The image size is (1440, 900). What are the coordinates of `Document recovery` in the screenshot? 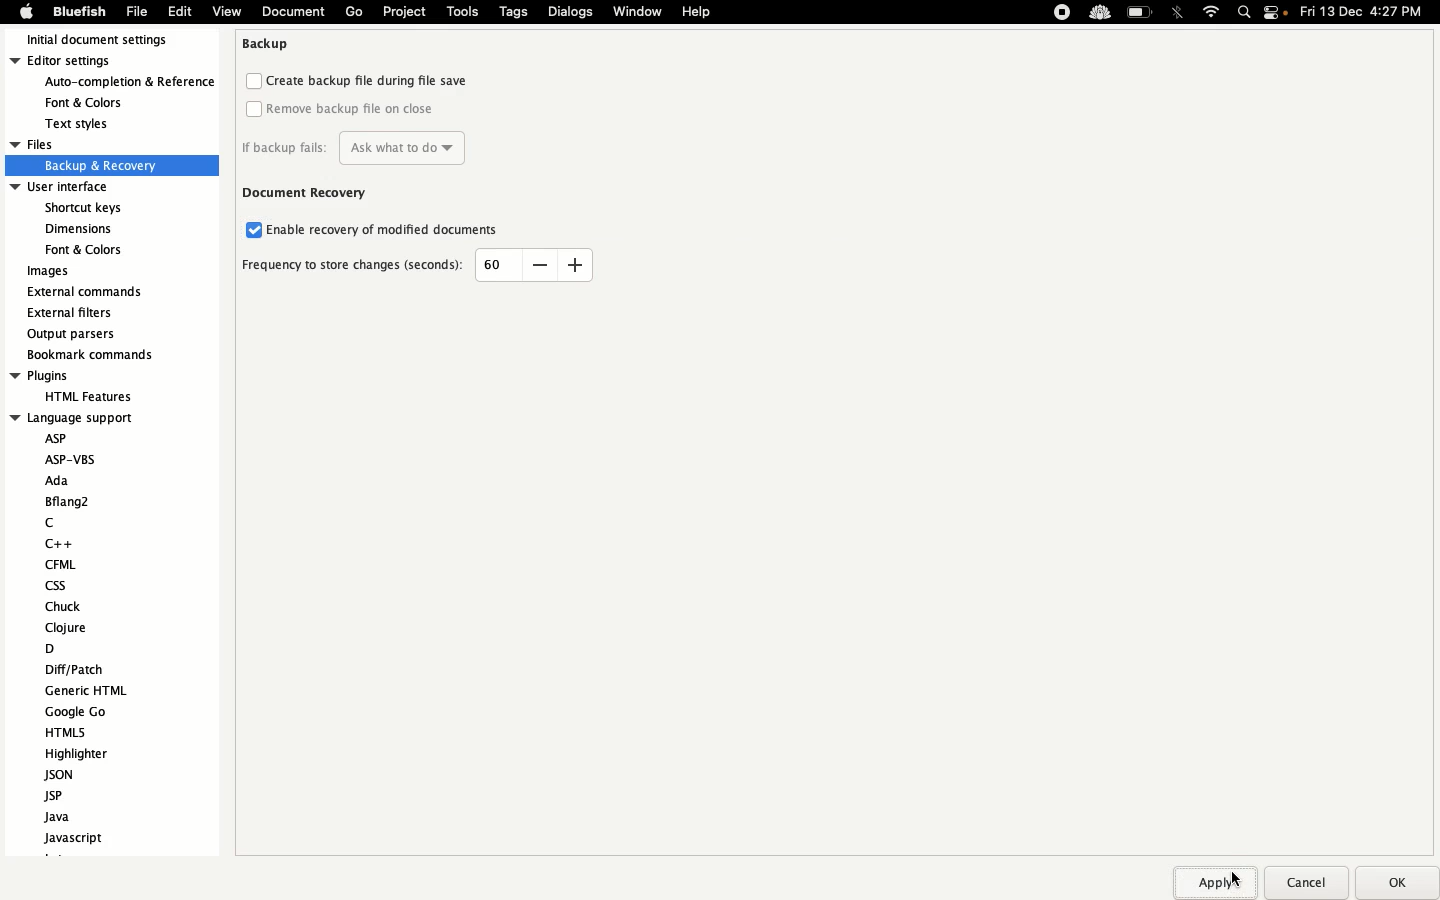 It's located at (307, 194).